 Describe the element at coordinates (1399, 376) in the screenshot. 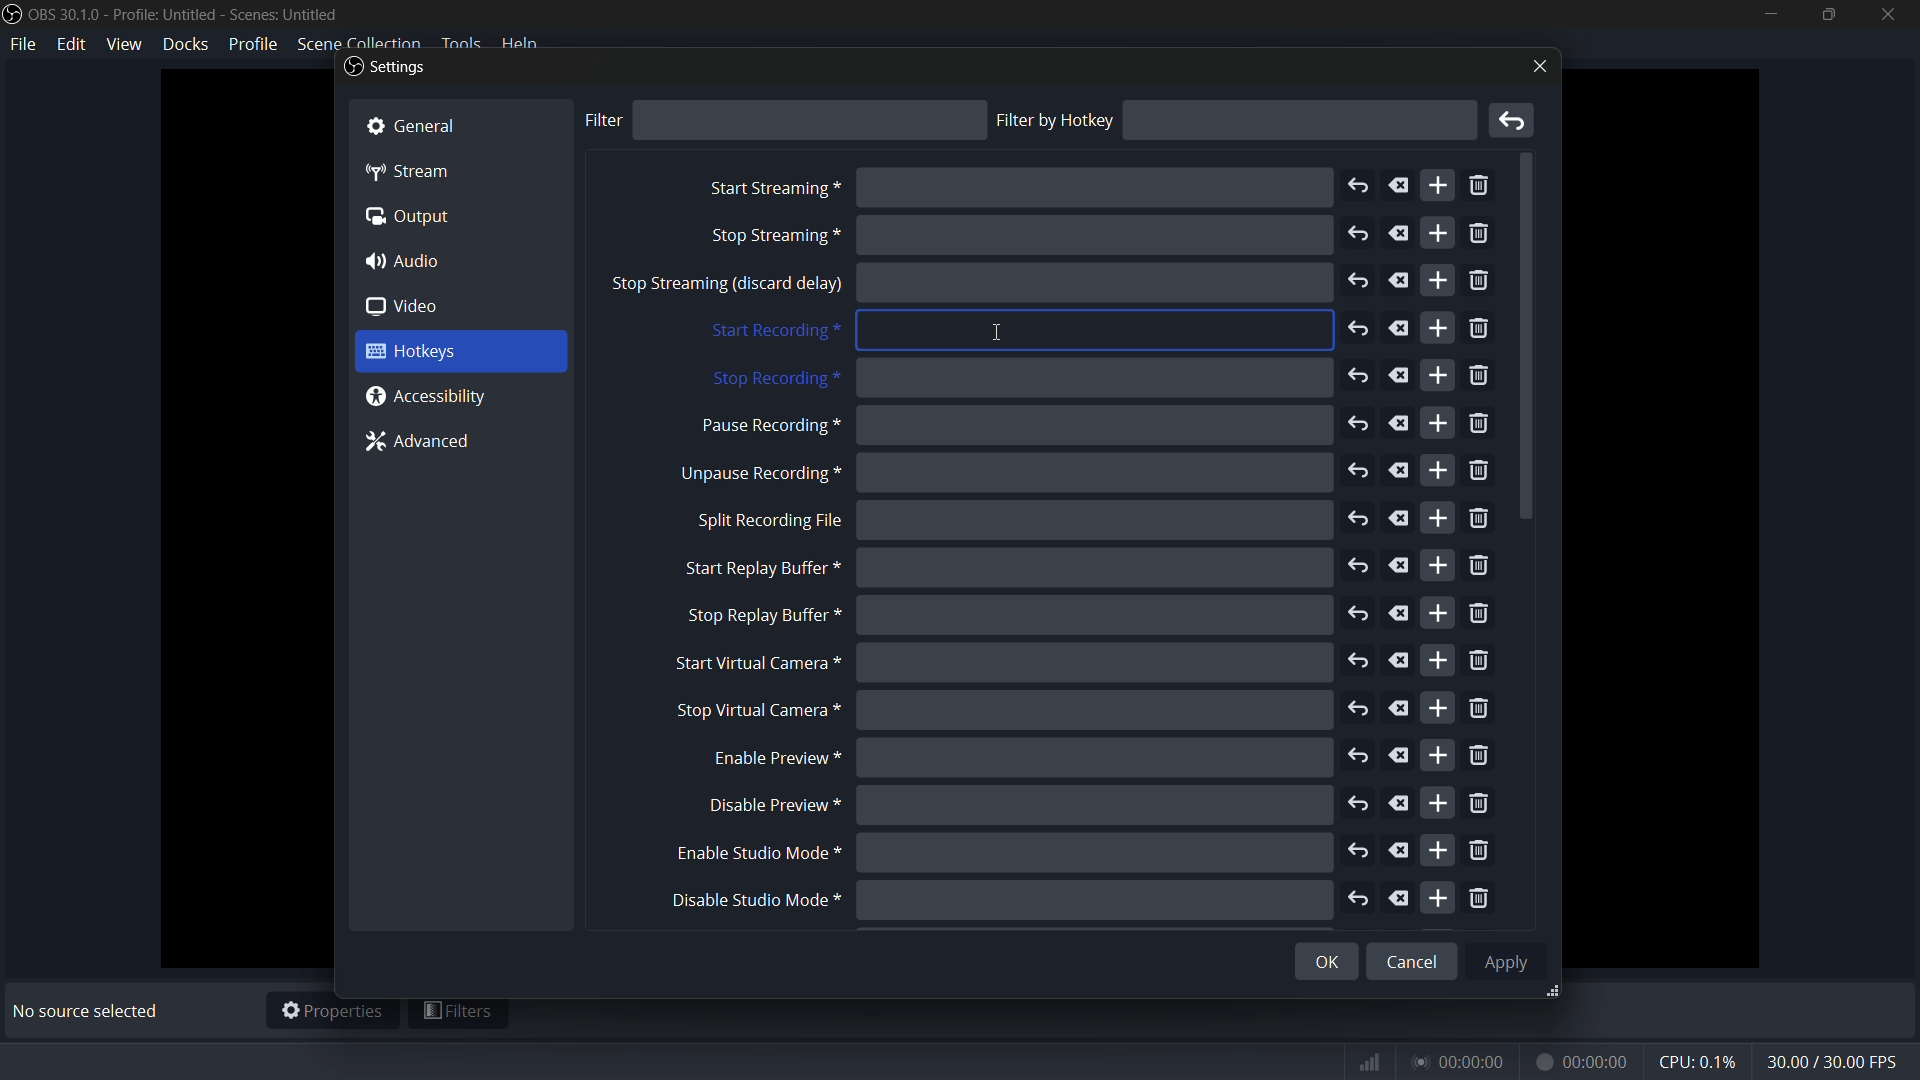

I see `delete` at that location.